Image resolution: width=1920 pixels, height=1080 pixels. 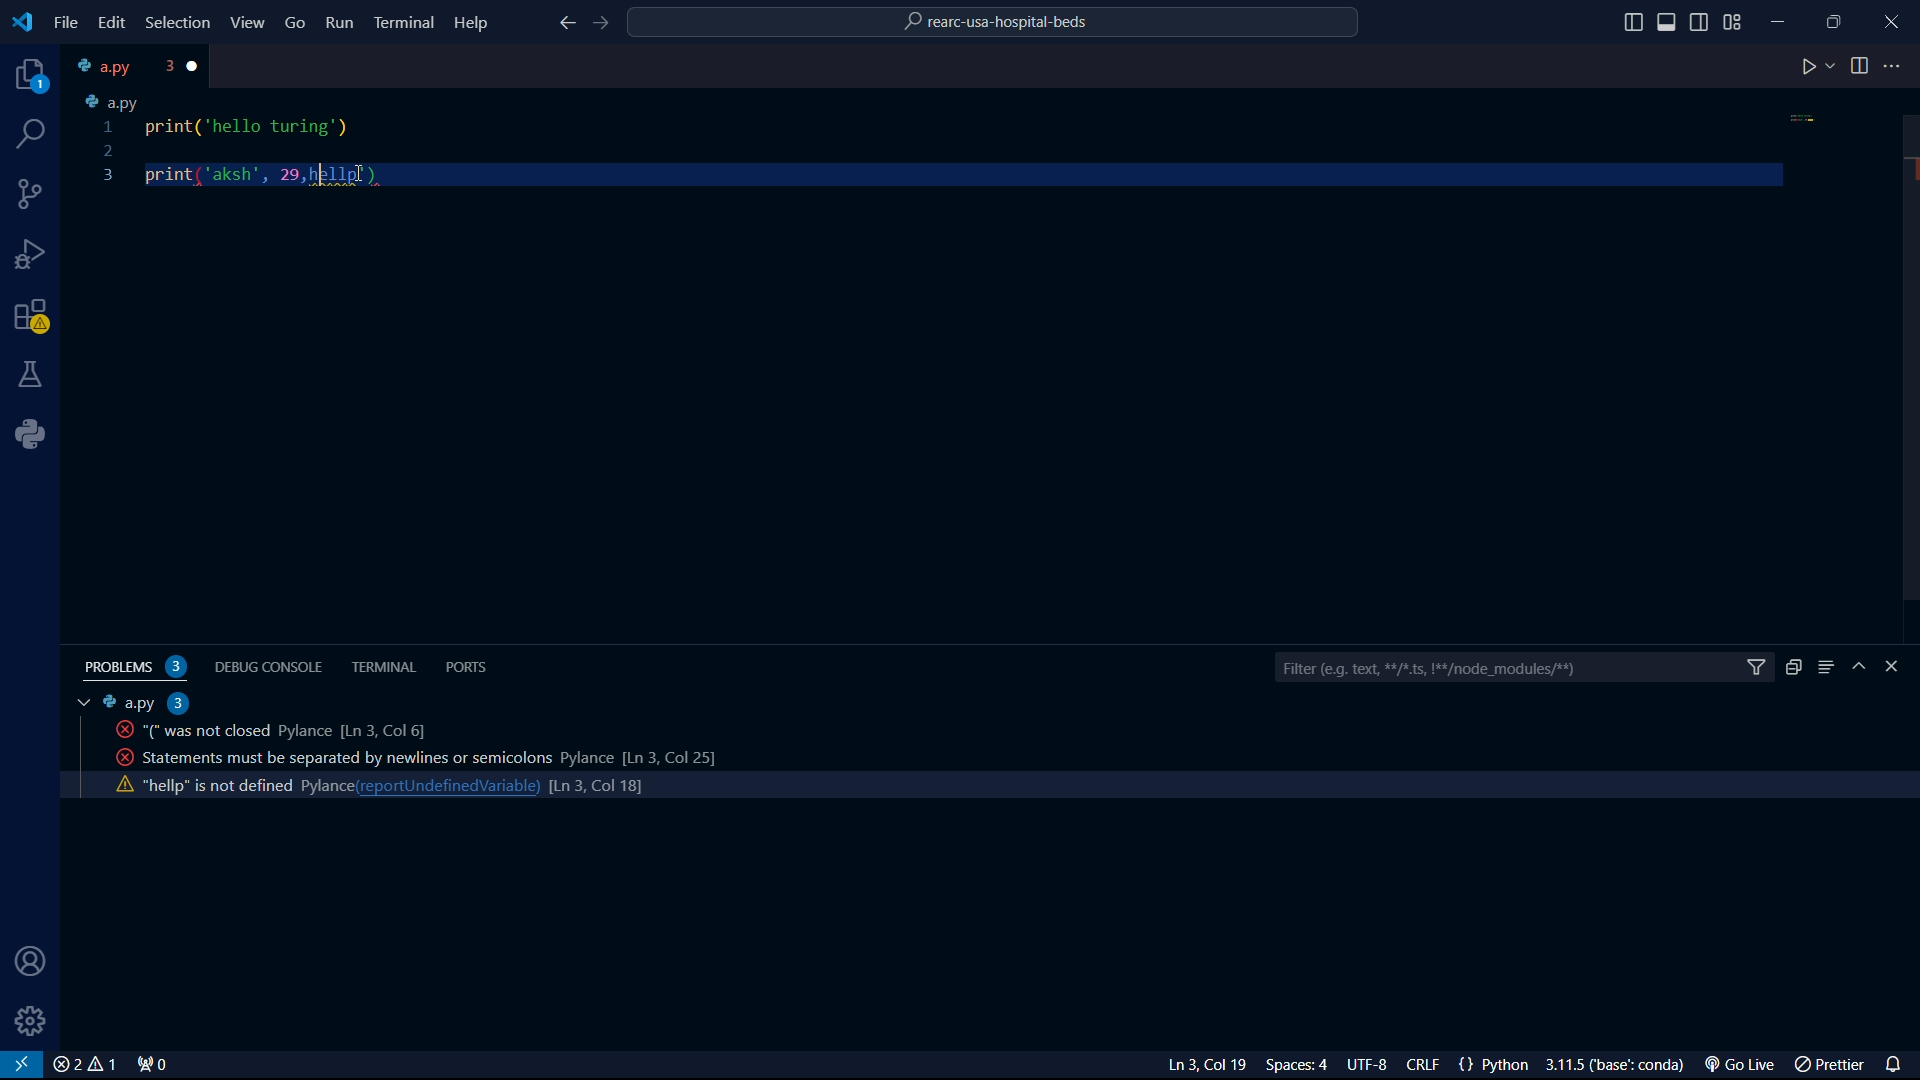 I want to click on tab, so click(x=78, y=703).